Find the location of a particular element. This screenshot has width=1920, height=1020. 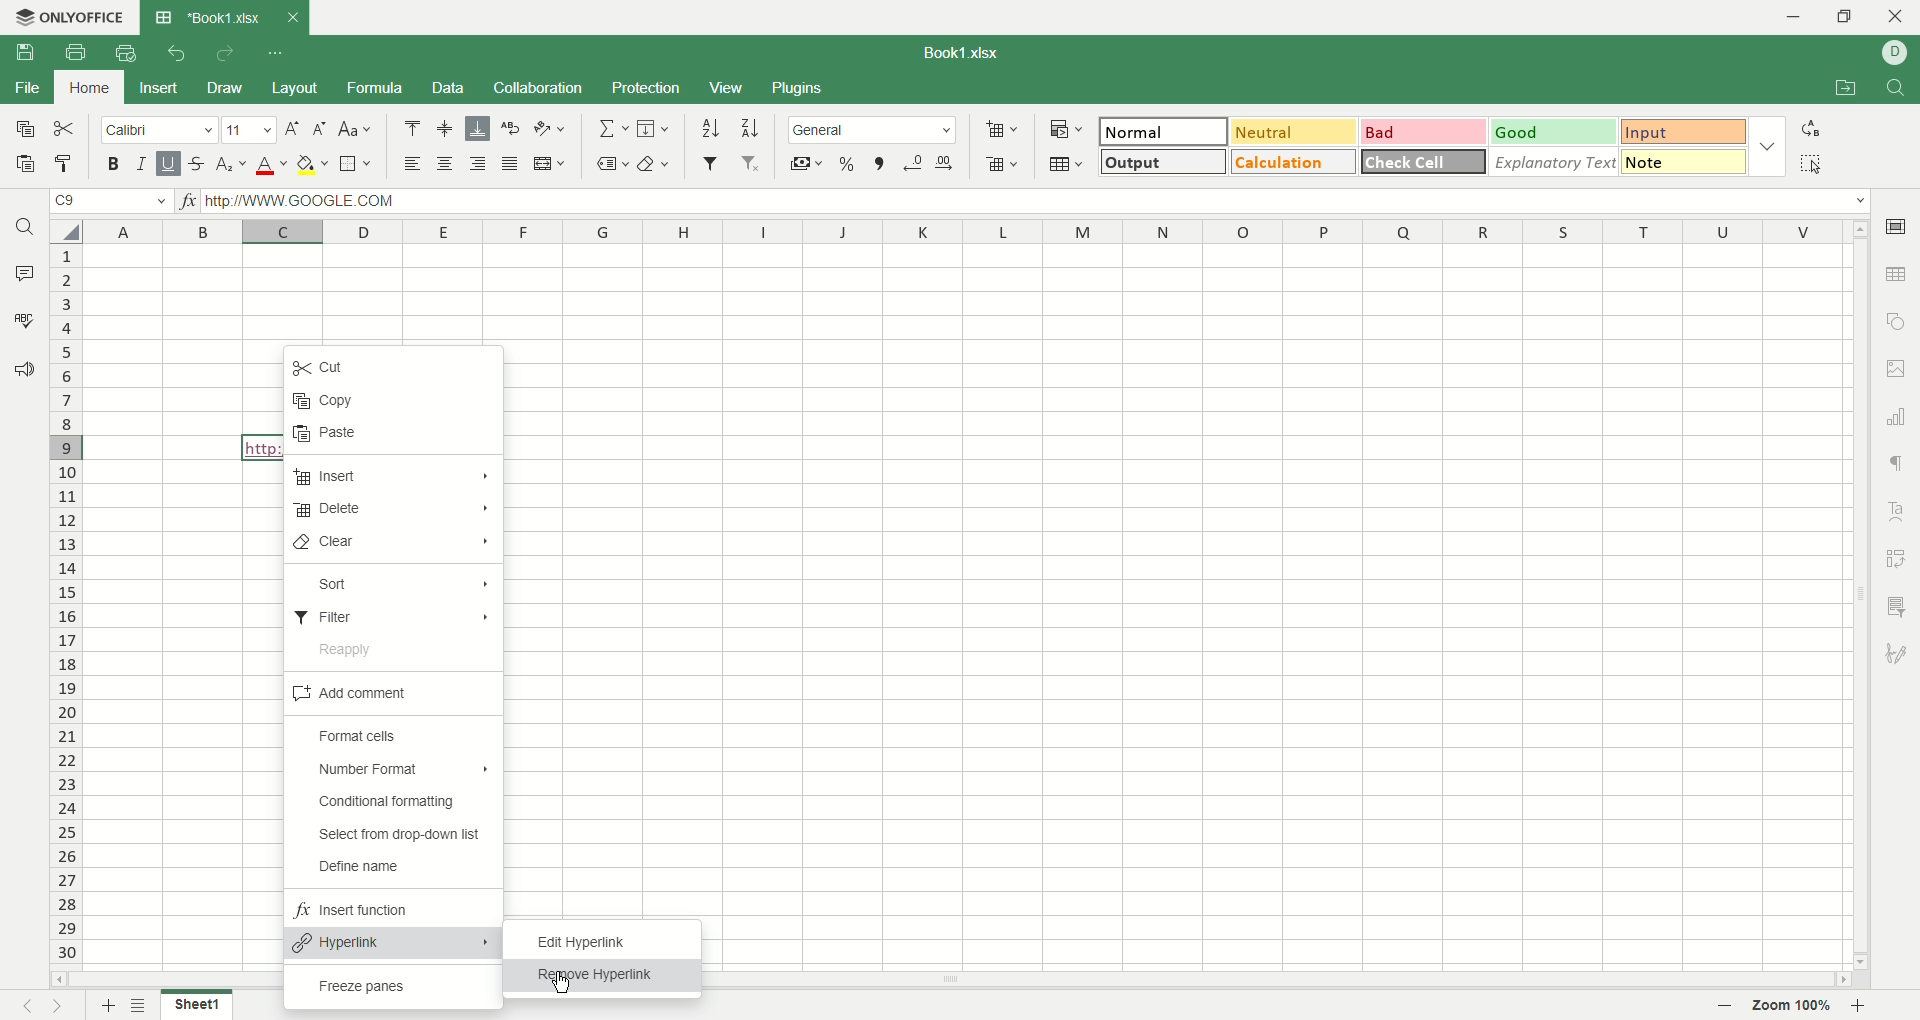

align middle is located at coordinates (444, 127).